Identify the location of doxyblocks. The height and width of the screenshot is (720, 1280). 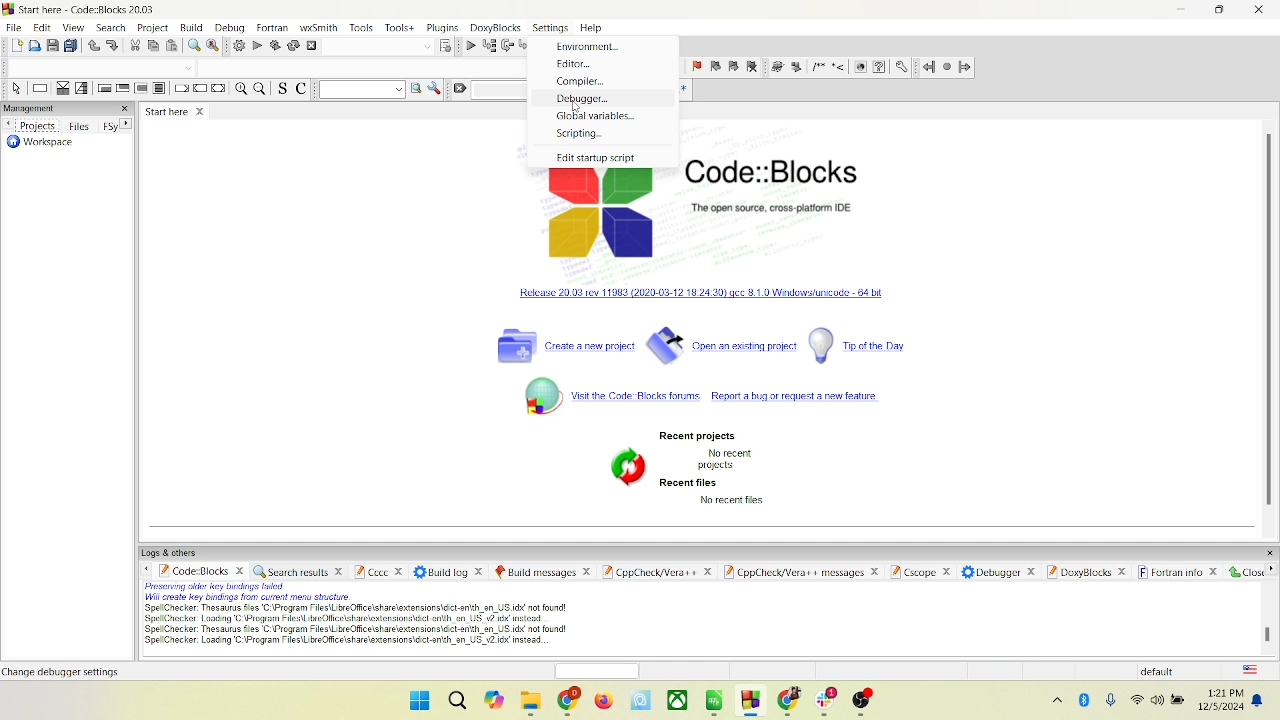
(1089, 572).